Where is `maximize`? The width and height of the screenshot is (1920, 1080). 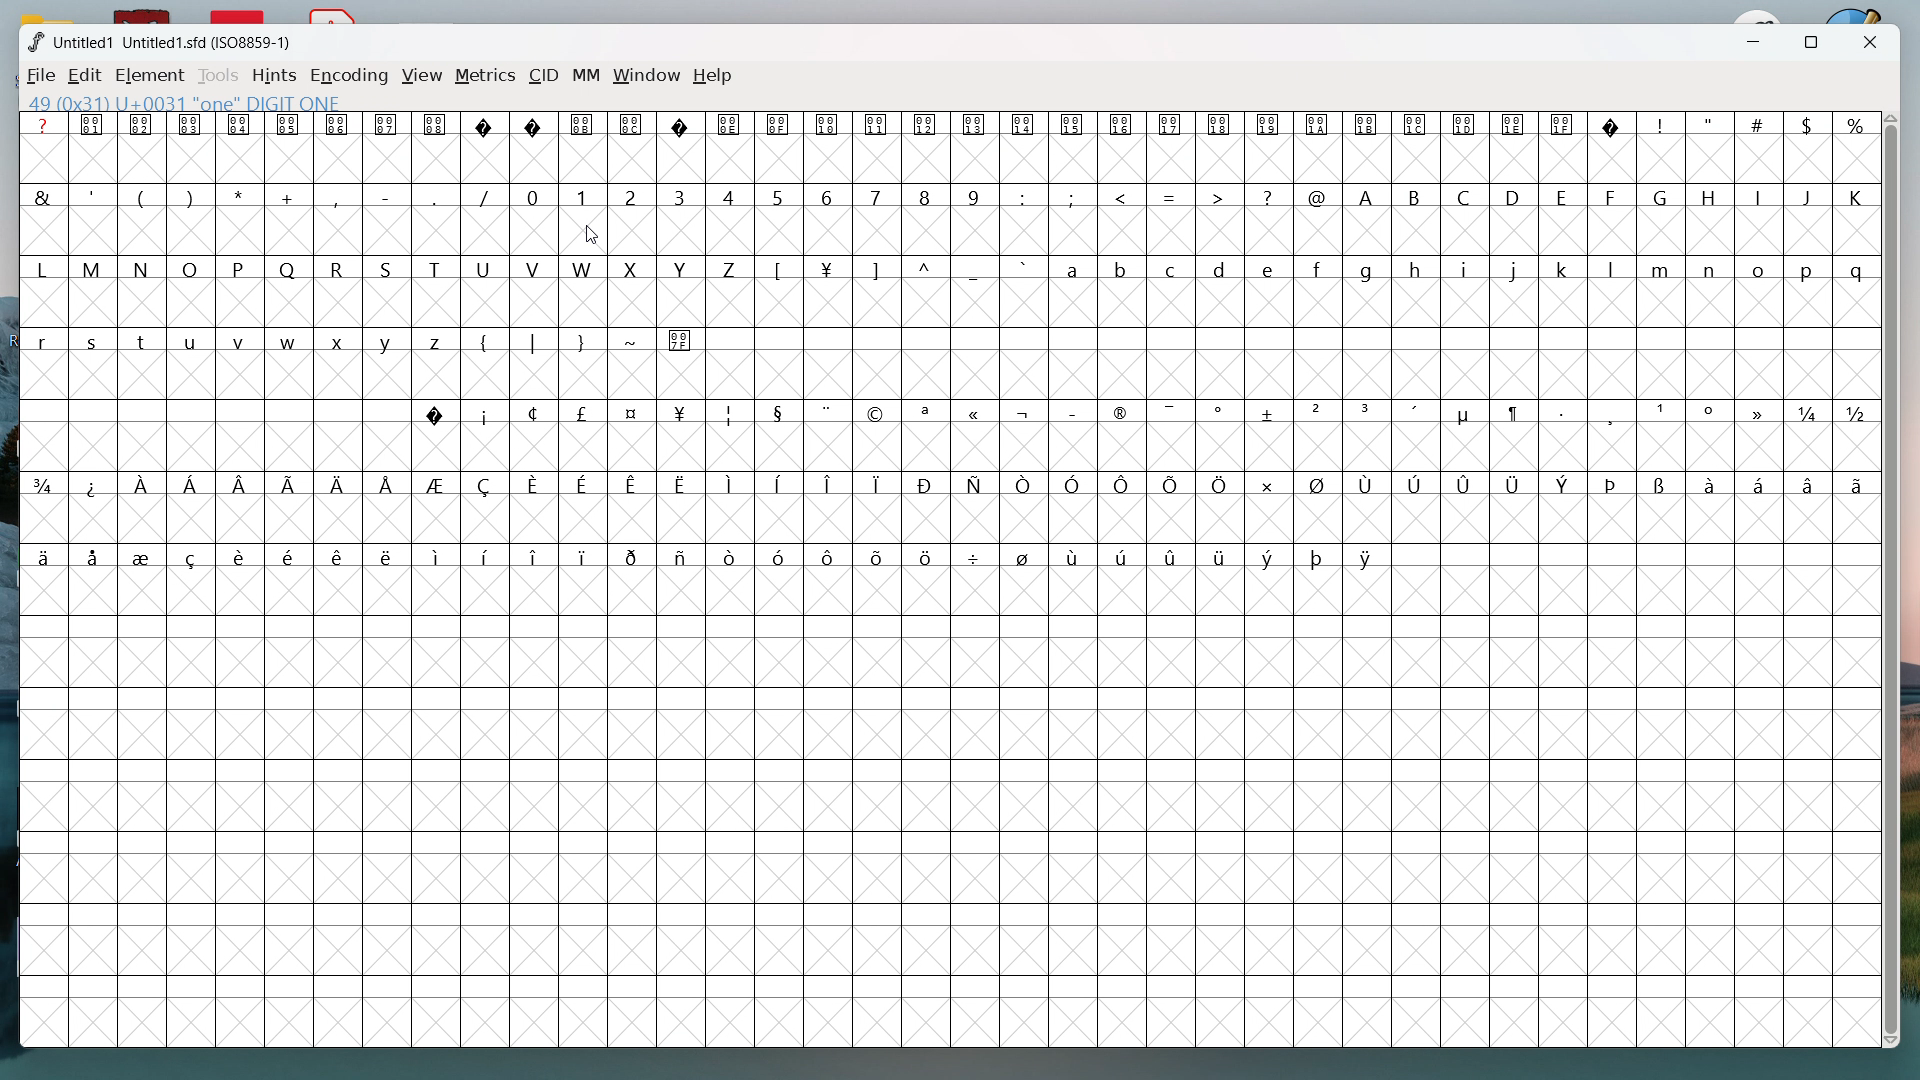 maximize is located at coordinates (1808, 43).